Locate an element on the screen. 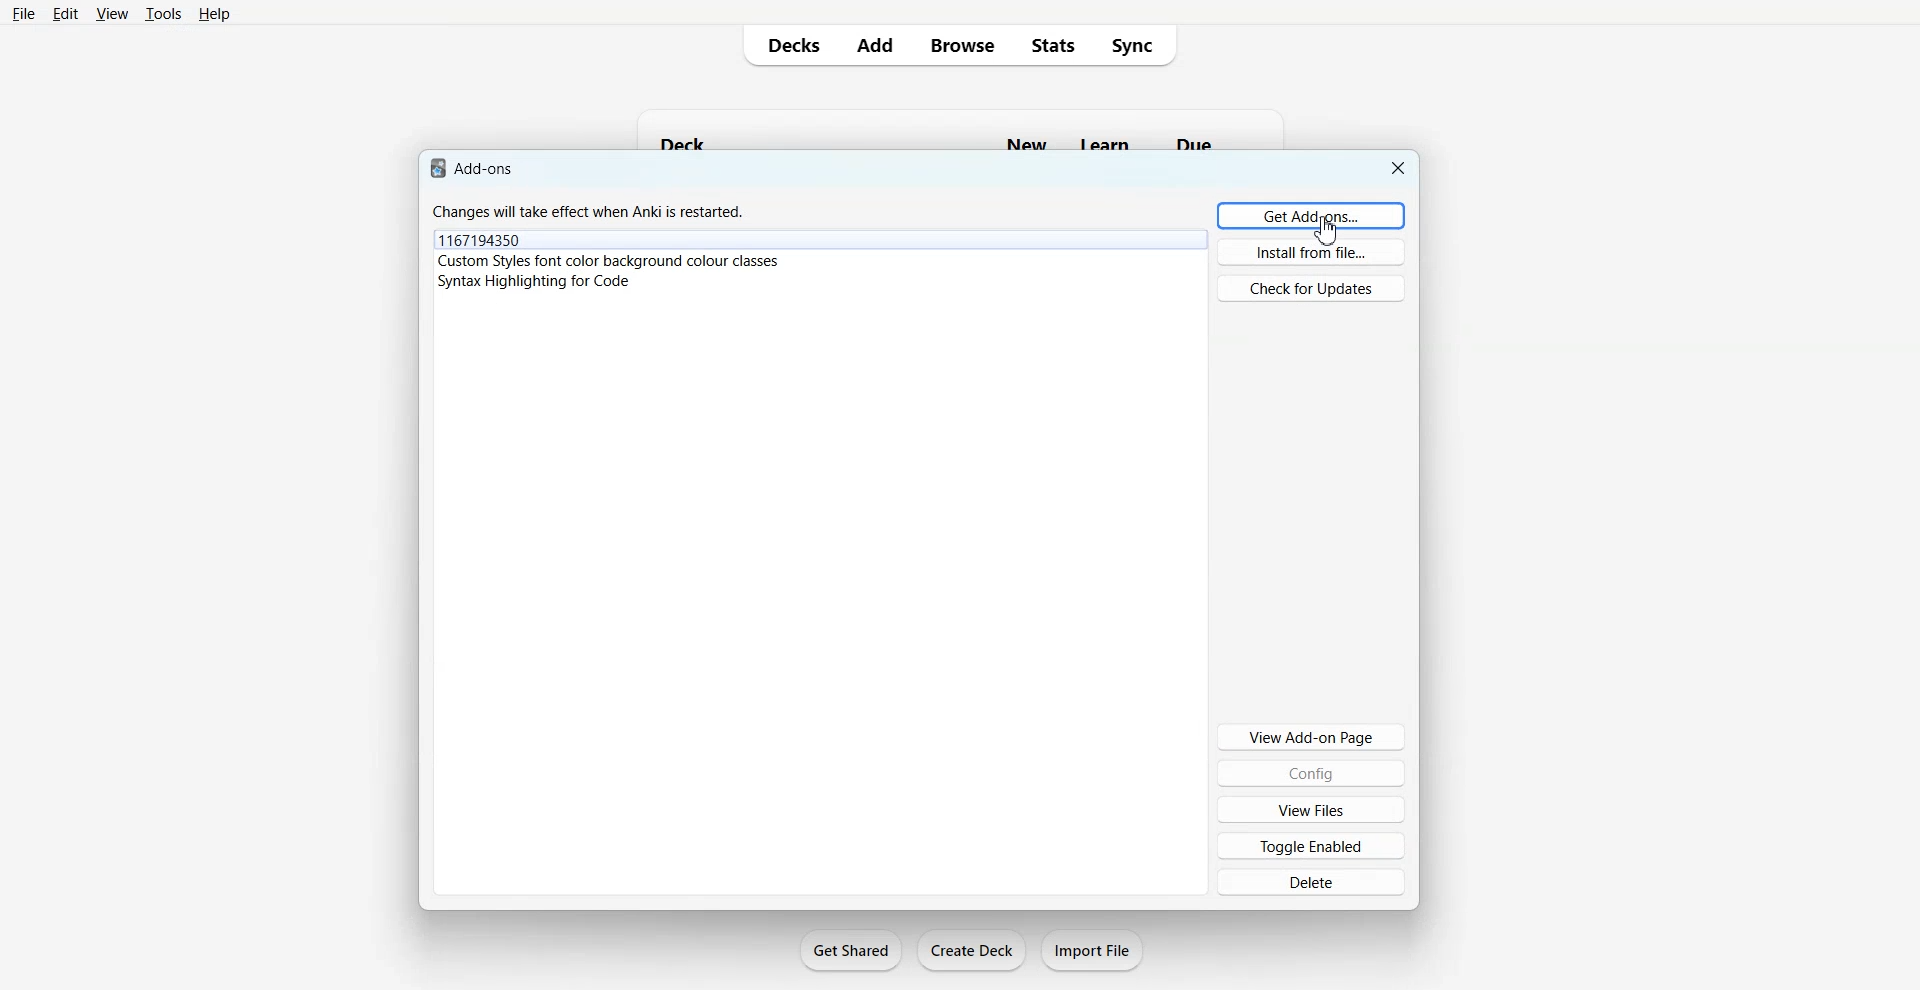 The height and width of the screenshot is (990, 1920). ‘Custom Styles font color background colour classes is located at coordinates (614, 260).